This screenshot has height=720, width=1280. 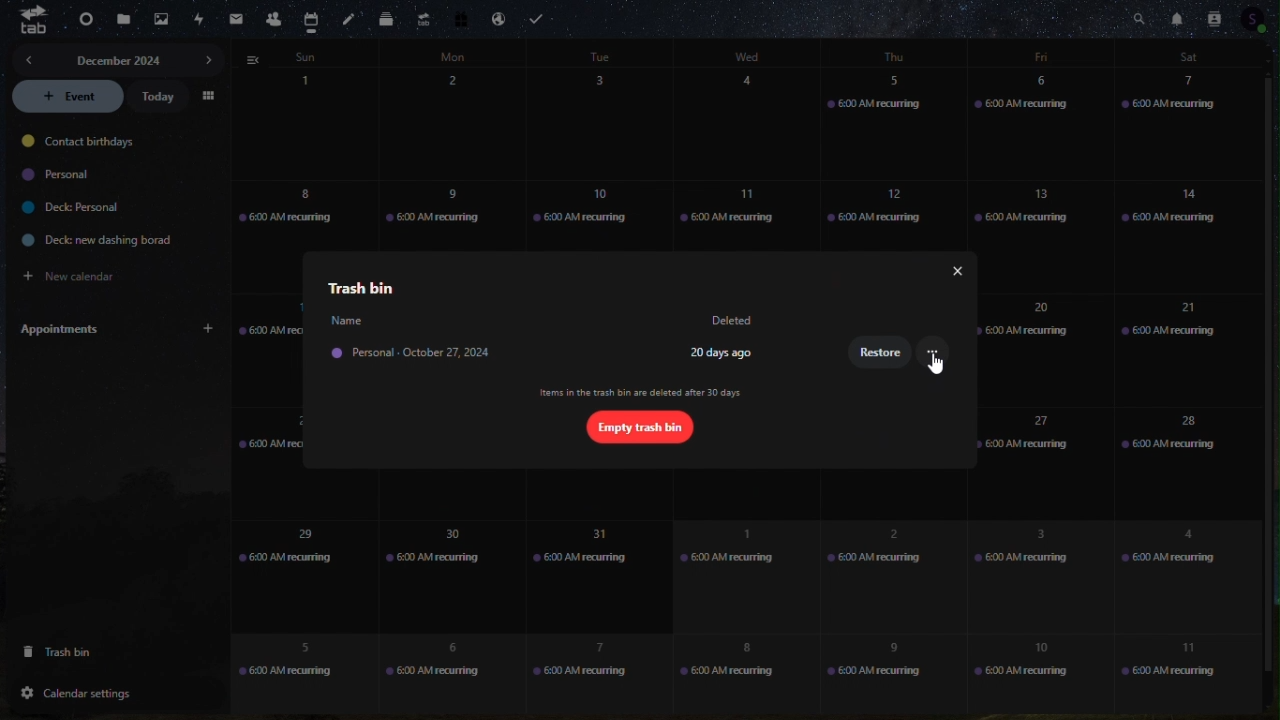 What do you see at coordinates (1139, 17) in the screenshot?
I see `Search` at bounding box center [1139, 17].